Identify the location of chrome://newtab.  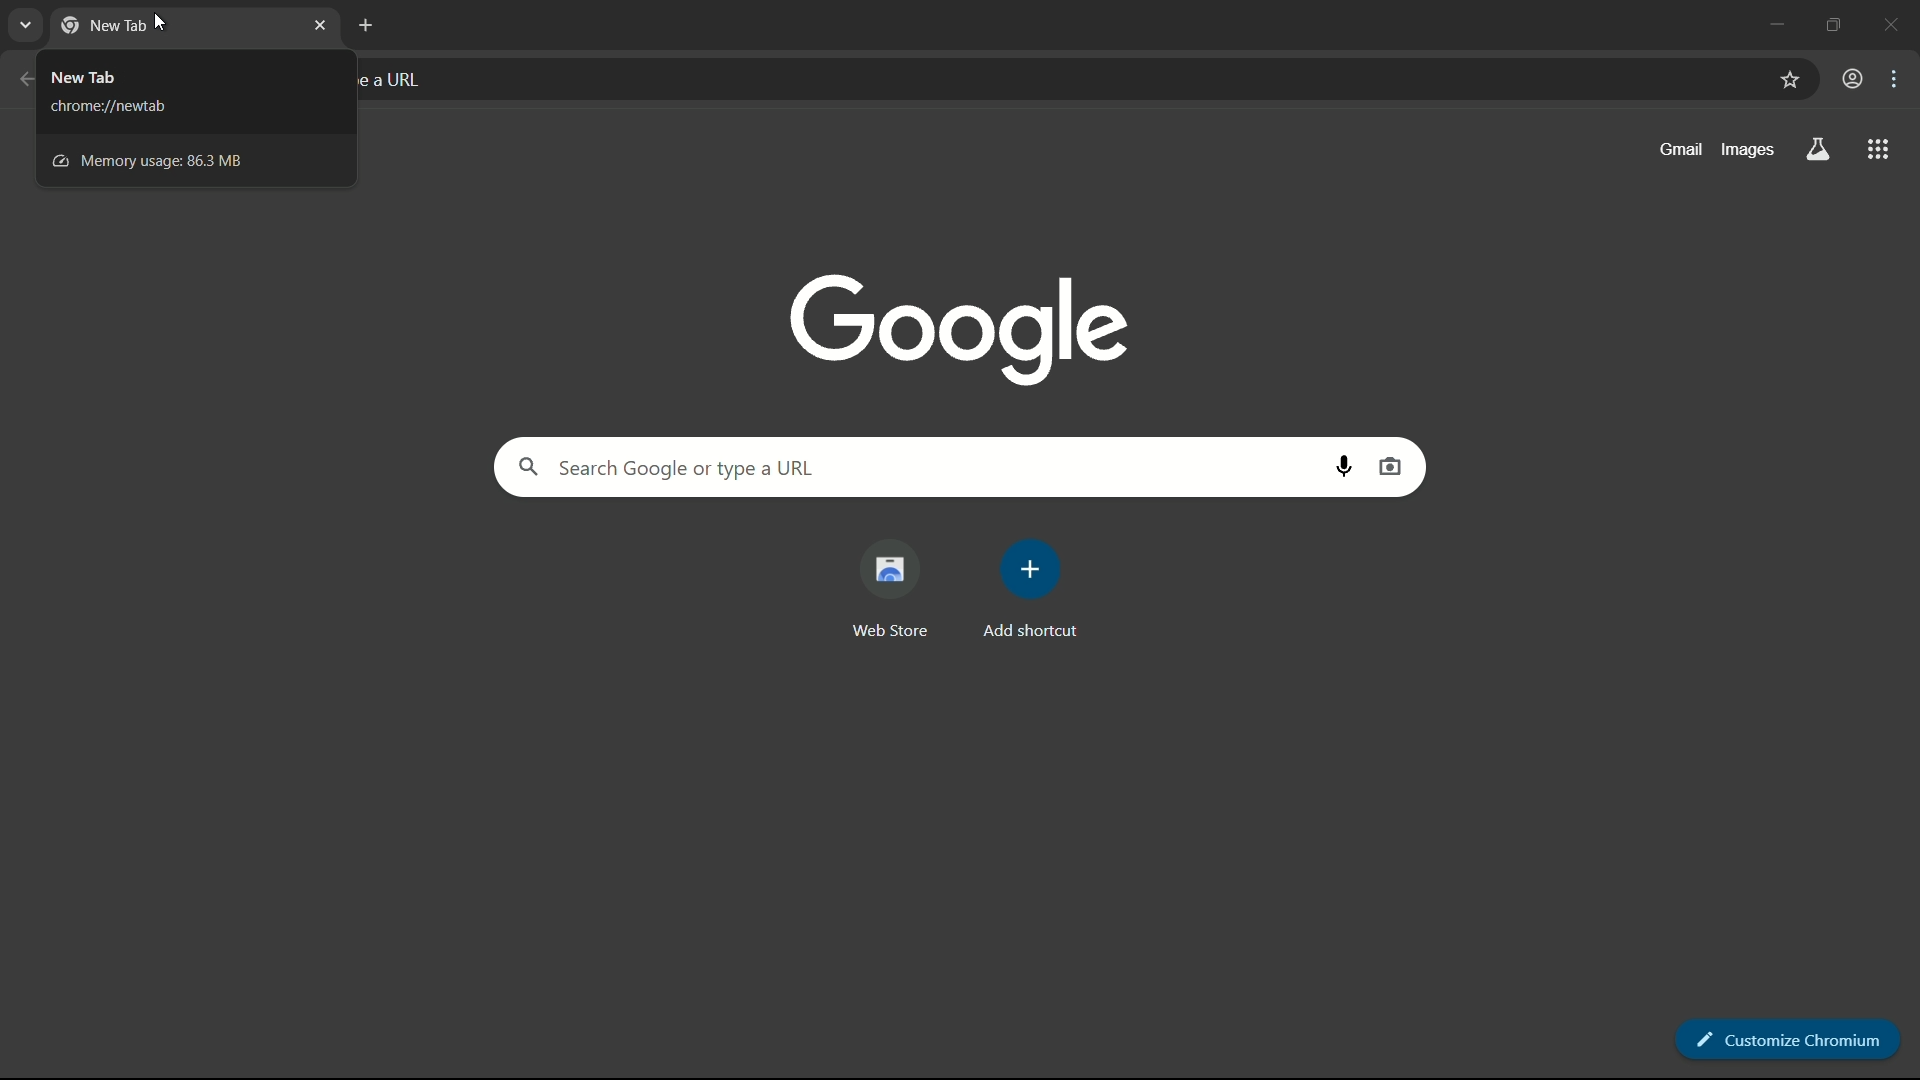
(120, 107).